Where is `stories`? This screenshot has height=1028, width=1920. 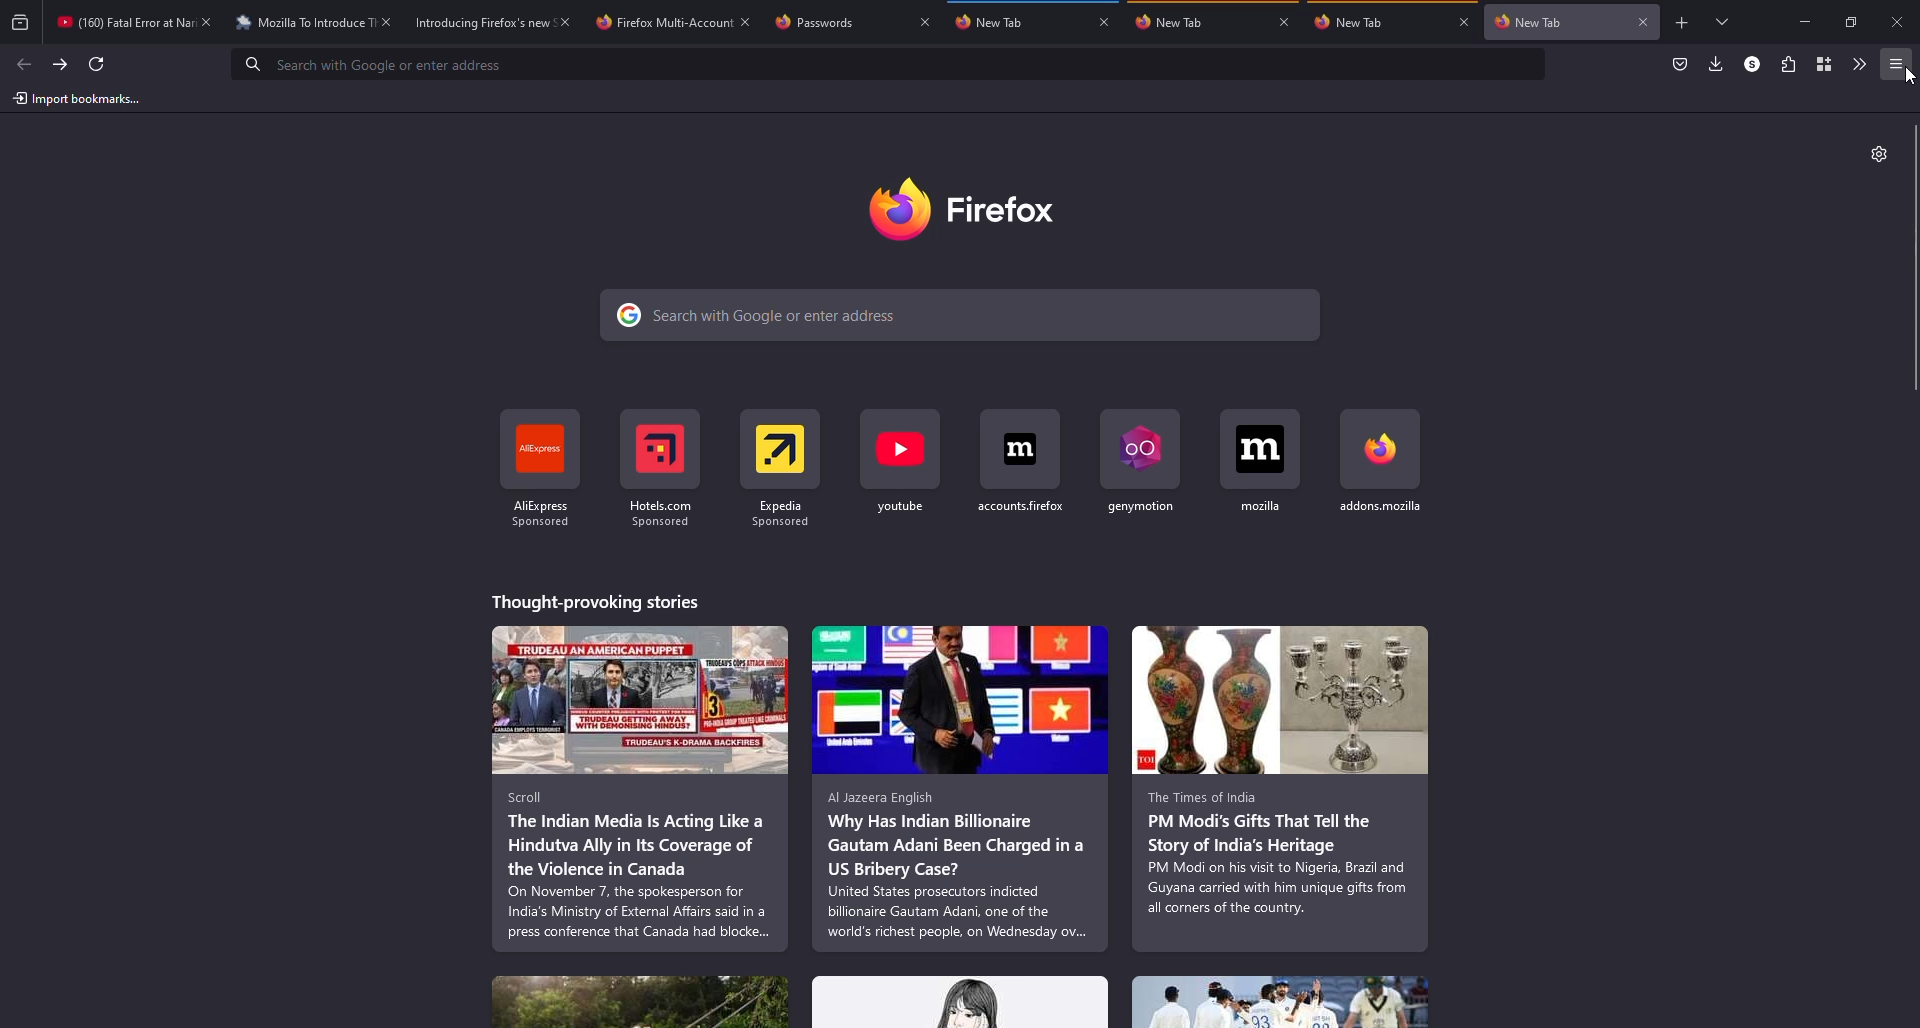 stories is located at coordinates (598, 601).